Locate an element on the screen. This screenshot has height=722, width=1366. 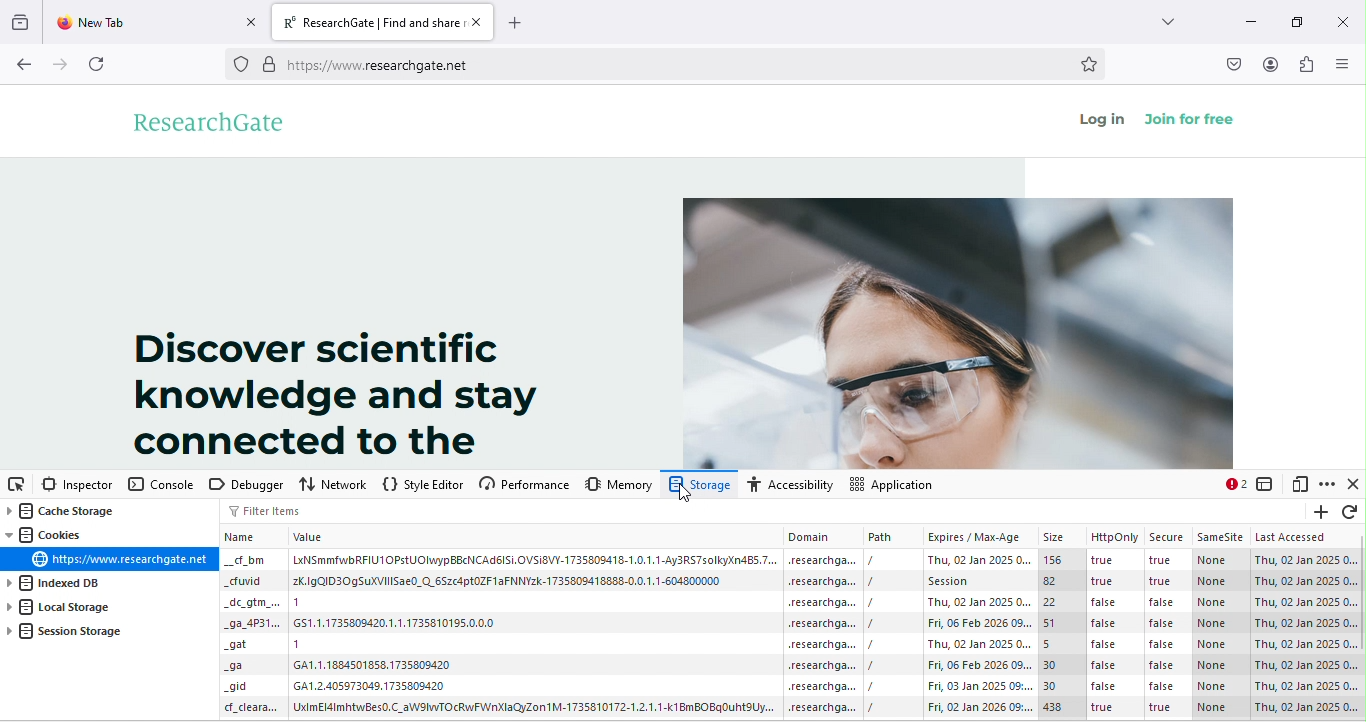
date is located at coordinates (1306, 685).